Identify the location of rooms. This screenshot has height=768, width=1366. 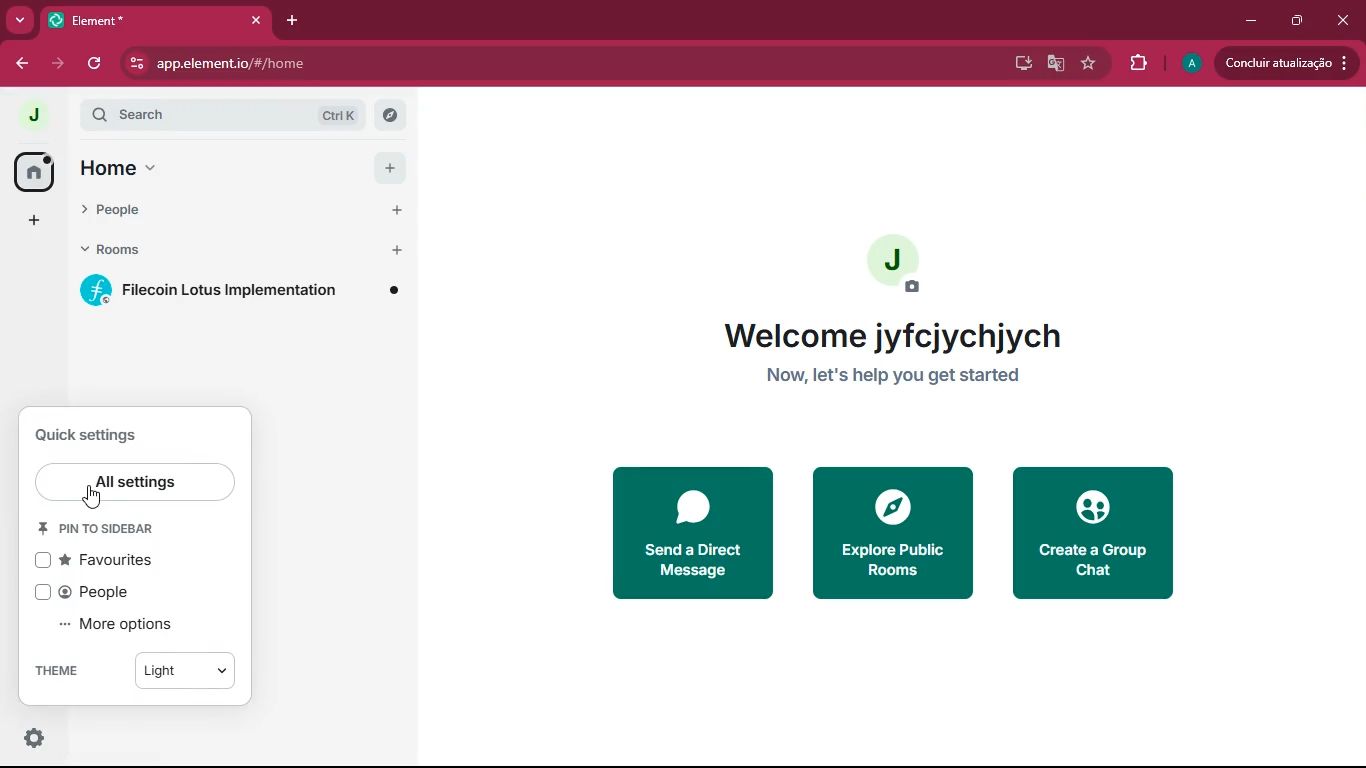
(143, 250).